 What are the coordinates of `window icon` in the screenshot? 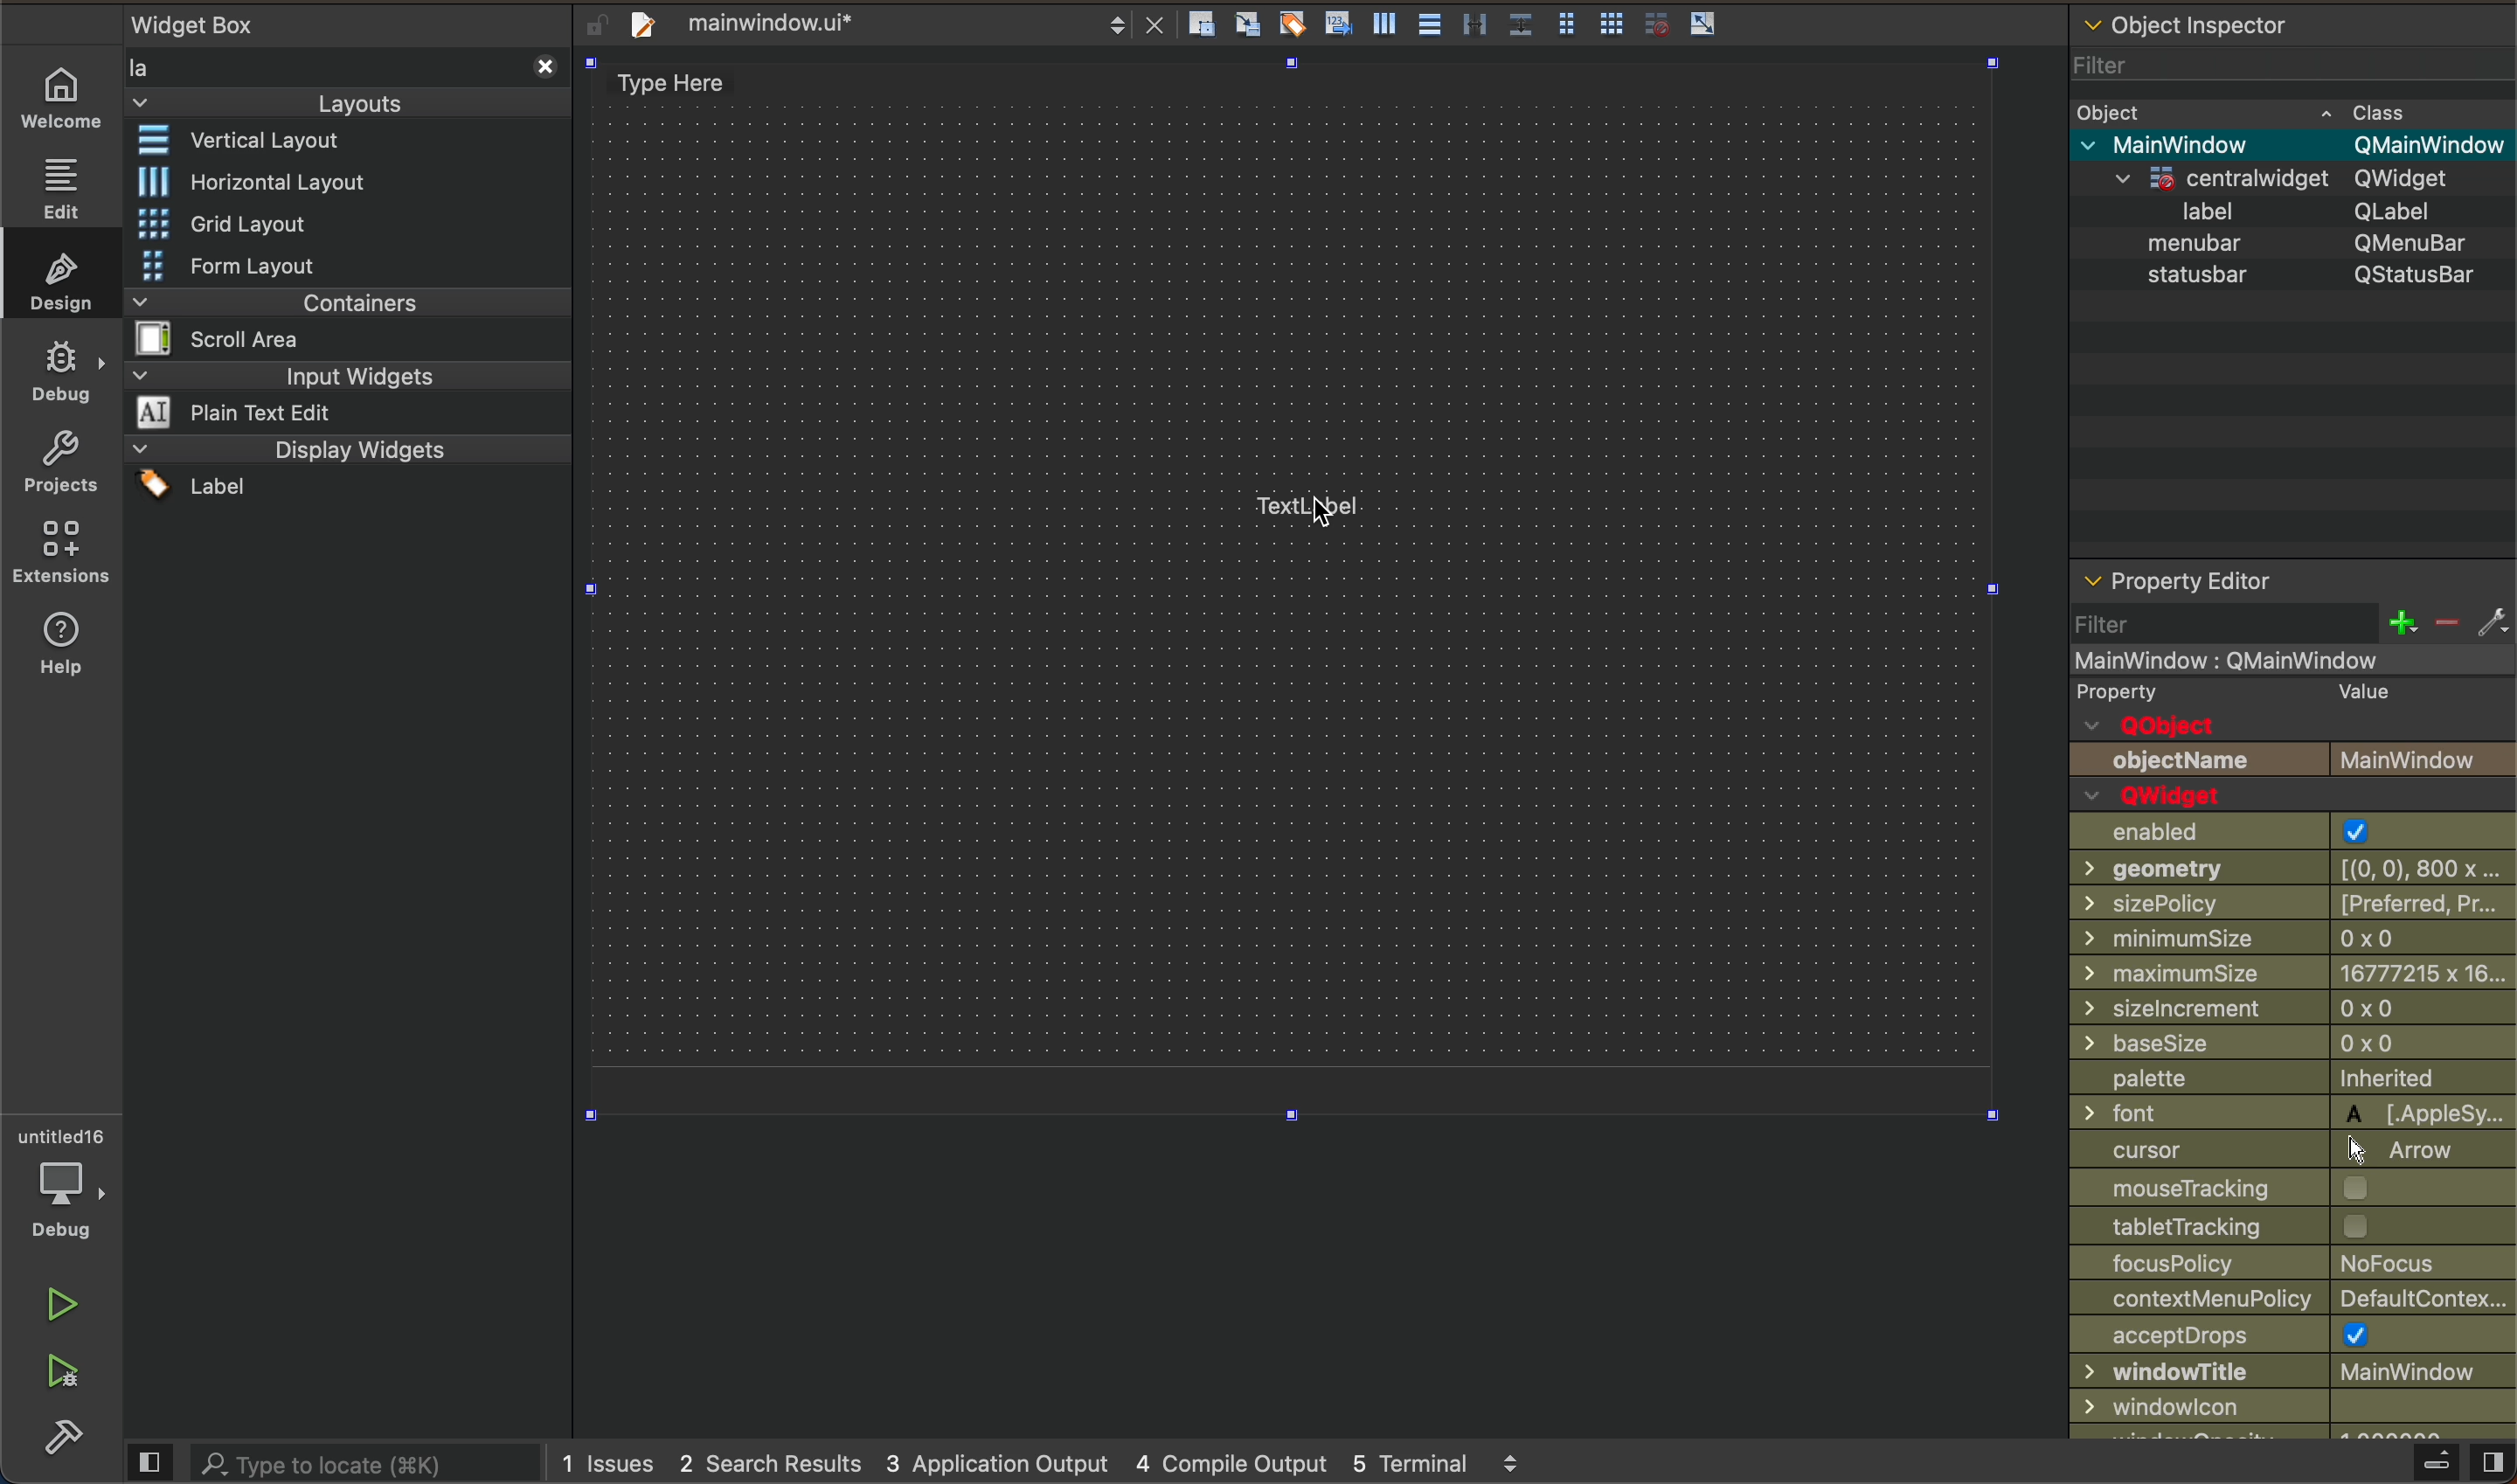 It's located at (2291, 1407).